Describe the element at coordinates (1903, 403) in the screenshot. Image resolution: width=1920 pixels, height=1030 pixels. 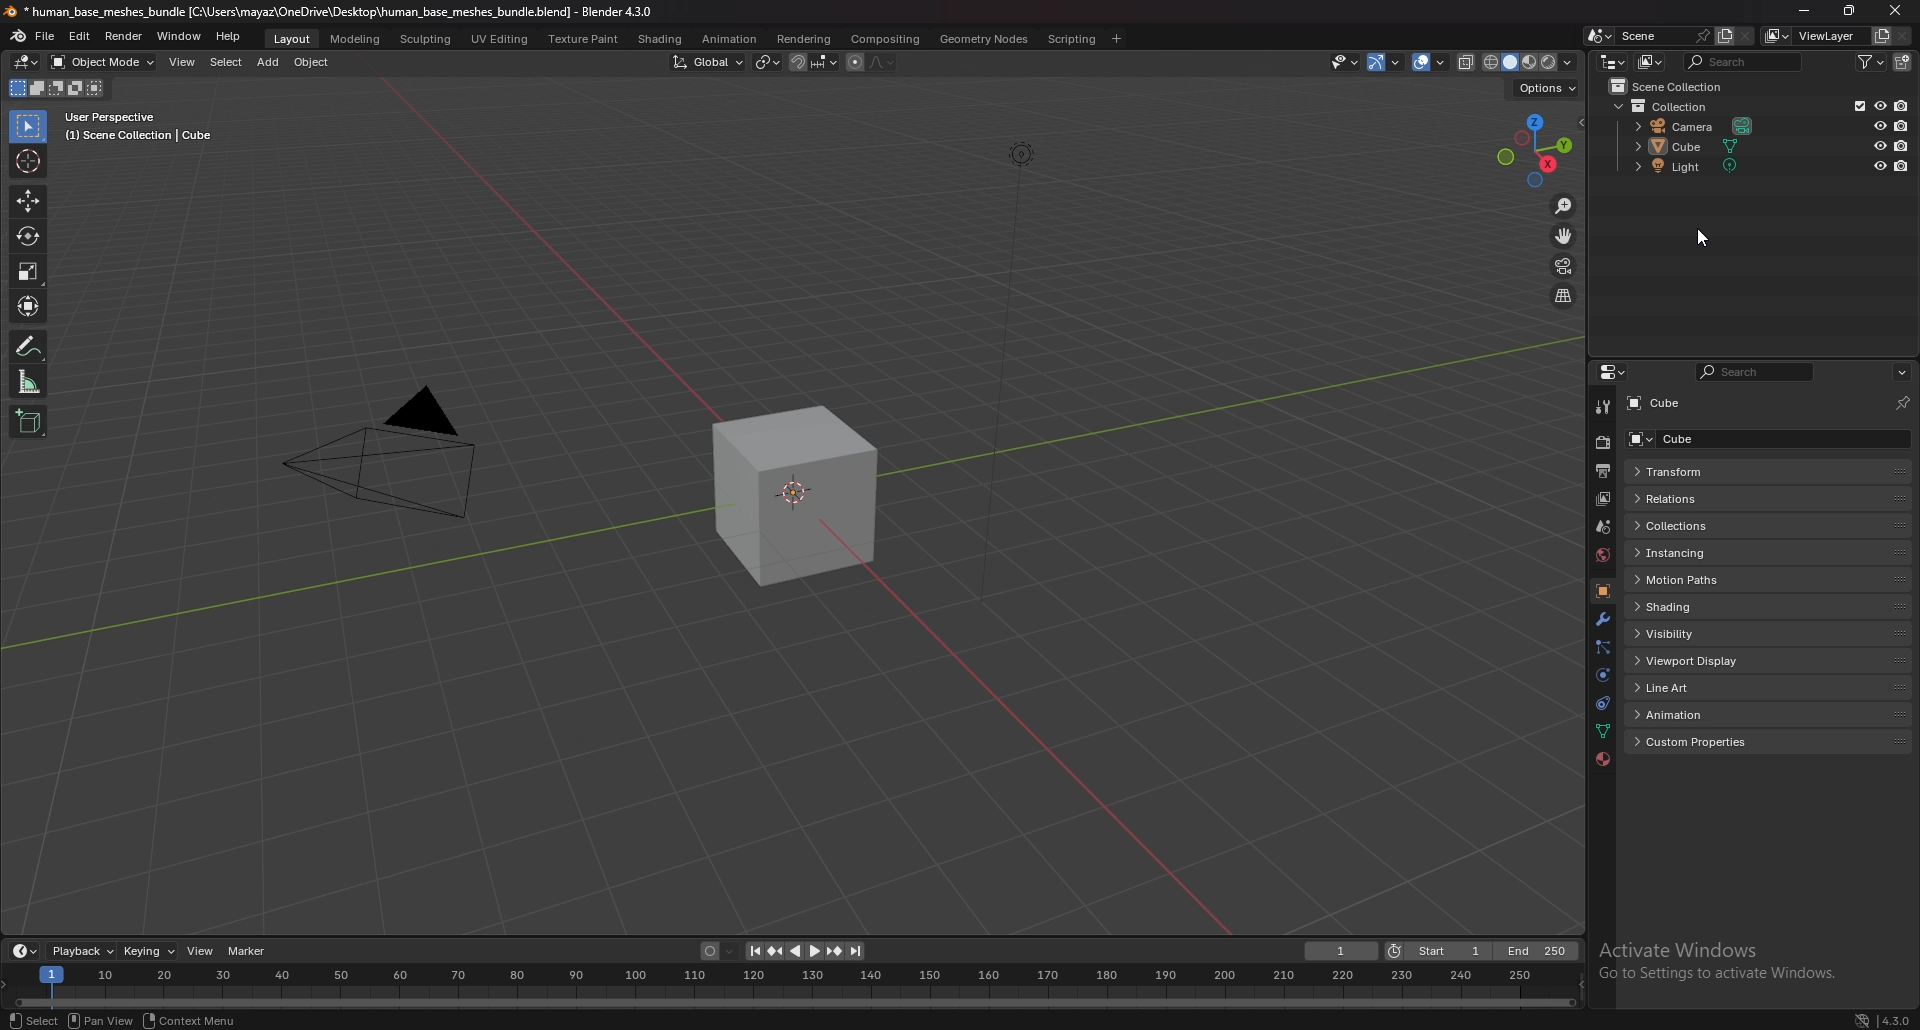
I see `toggle pin id` at that location.